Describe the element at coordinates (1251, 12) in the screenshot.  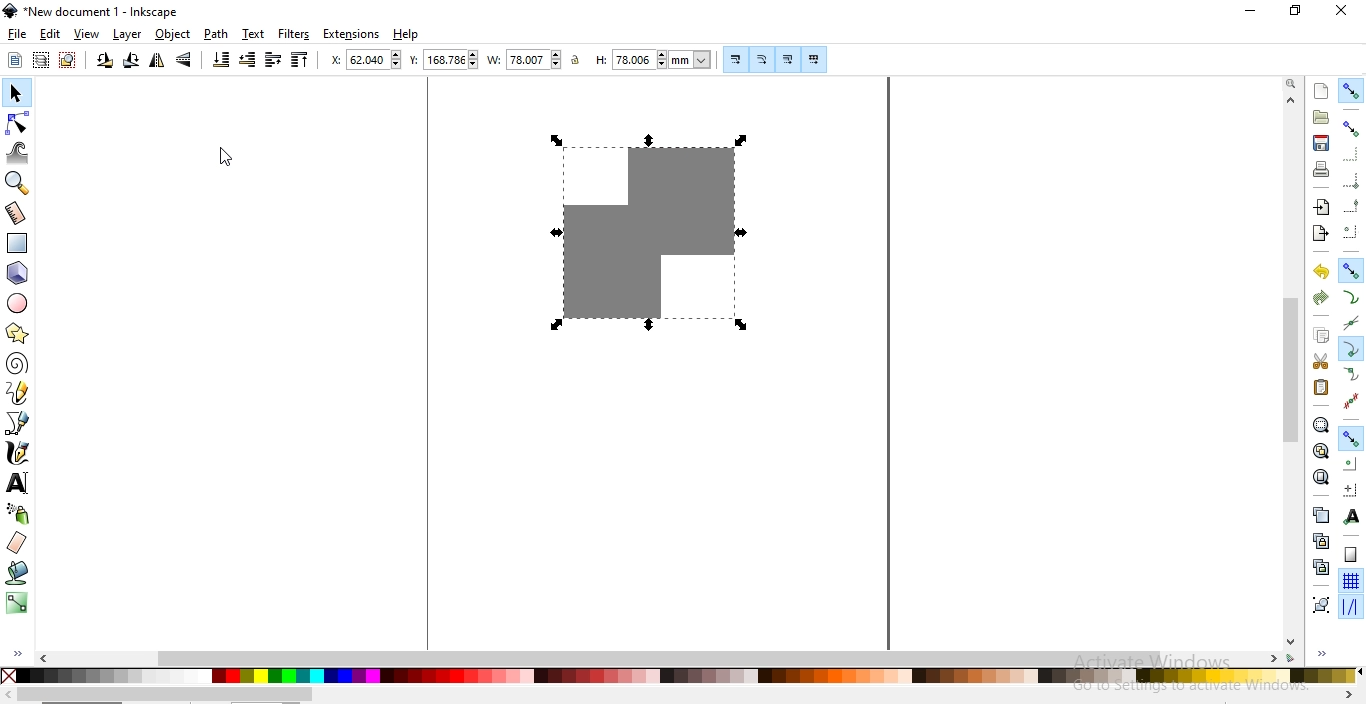
I see `minimize` at that location.